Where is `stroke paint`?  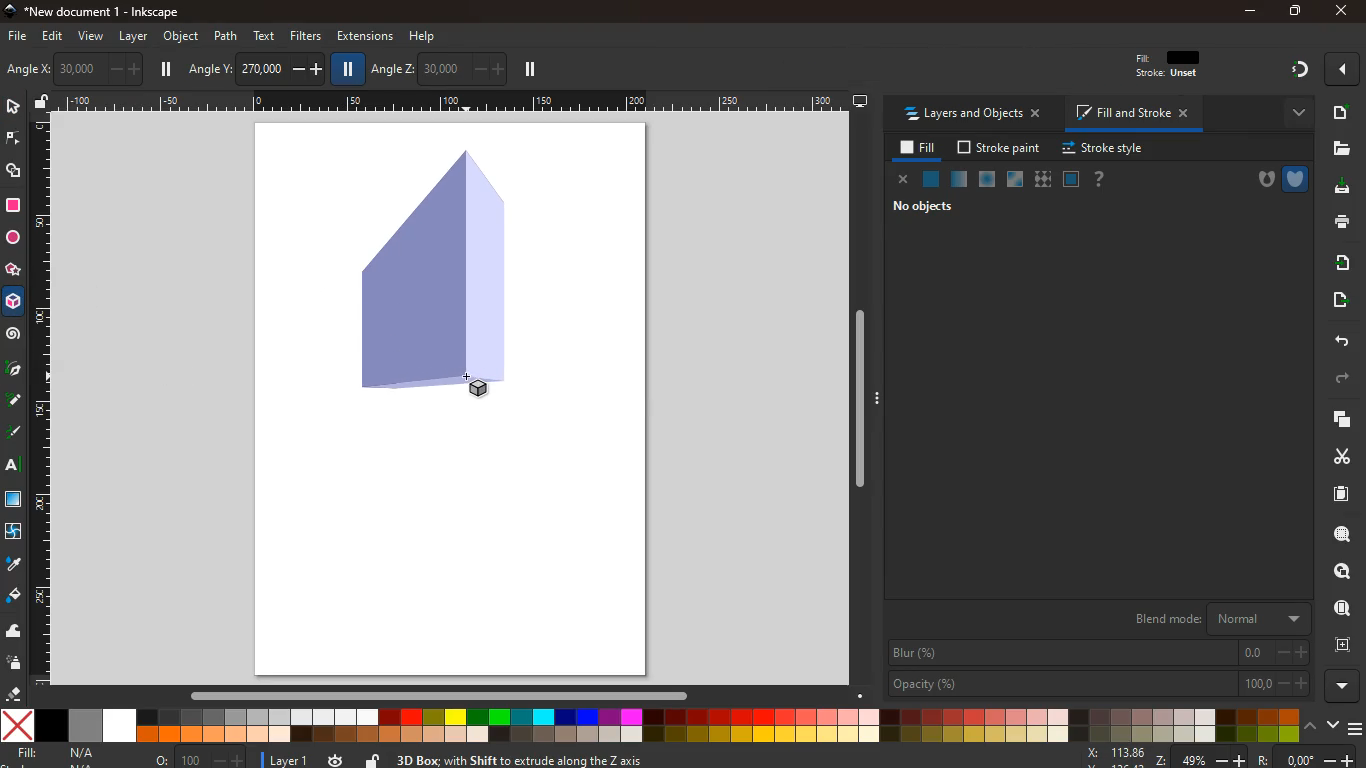
stroke paint is located at coordinates (995, 148).